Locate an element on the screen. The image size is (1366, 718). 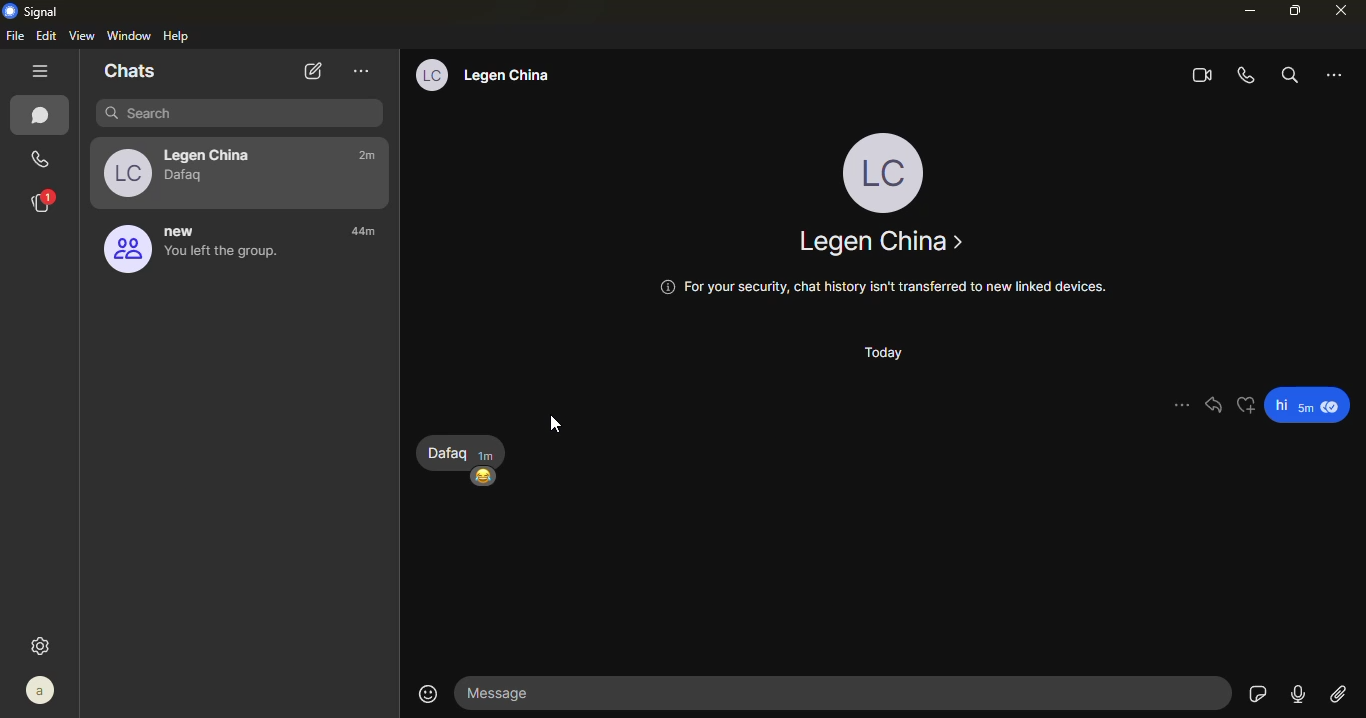
search is located at coordinates (240, 113).